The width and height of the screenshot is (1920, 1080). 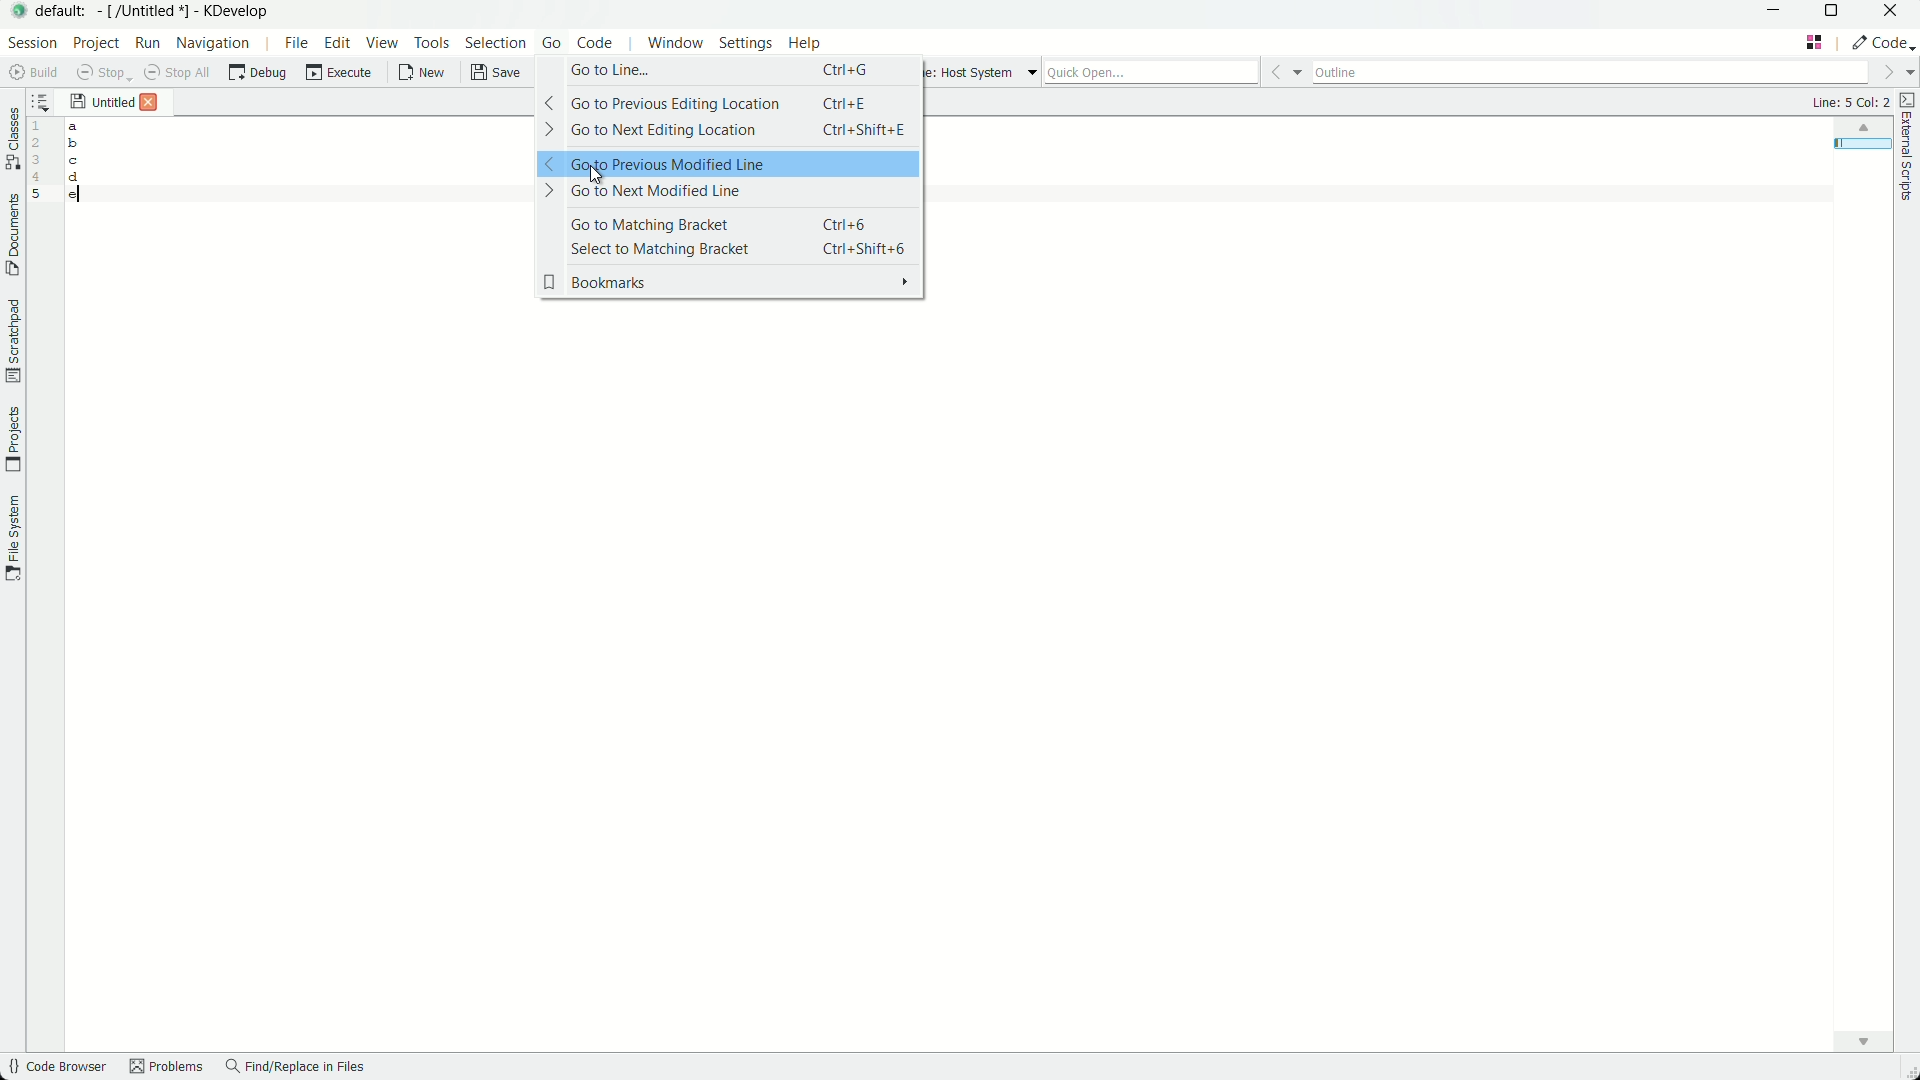 I want to click on runtime host system, so click(x=989, y=72).